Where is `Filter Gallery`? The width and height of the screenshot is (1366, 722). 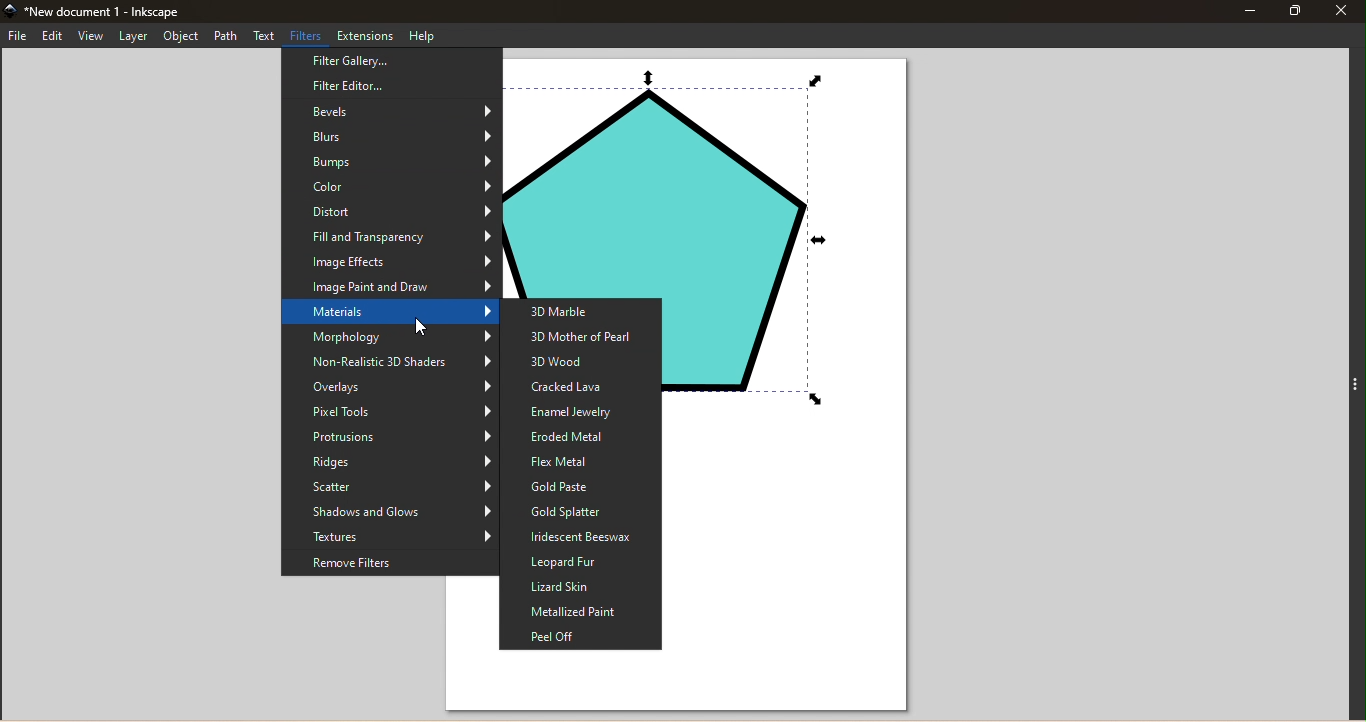 Filter Gallery is located at coordinates (391, 60).